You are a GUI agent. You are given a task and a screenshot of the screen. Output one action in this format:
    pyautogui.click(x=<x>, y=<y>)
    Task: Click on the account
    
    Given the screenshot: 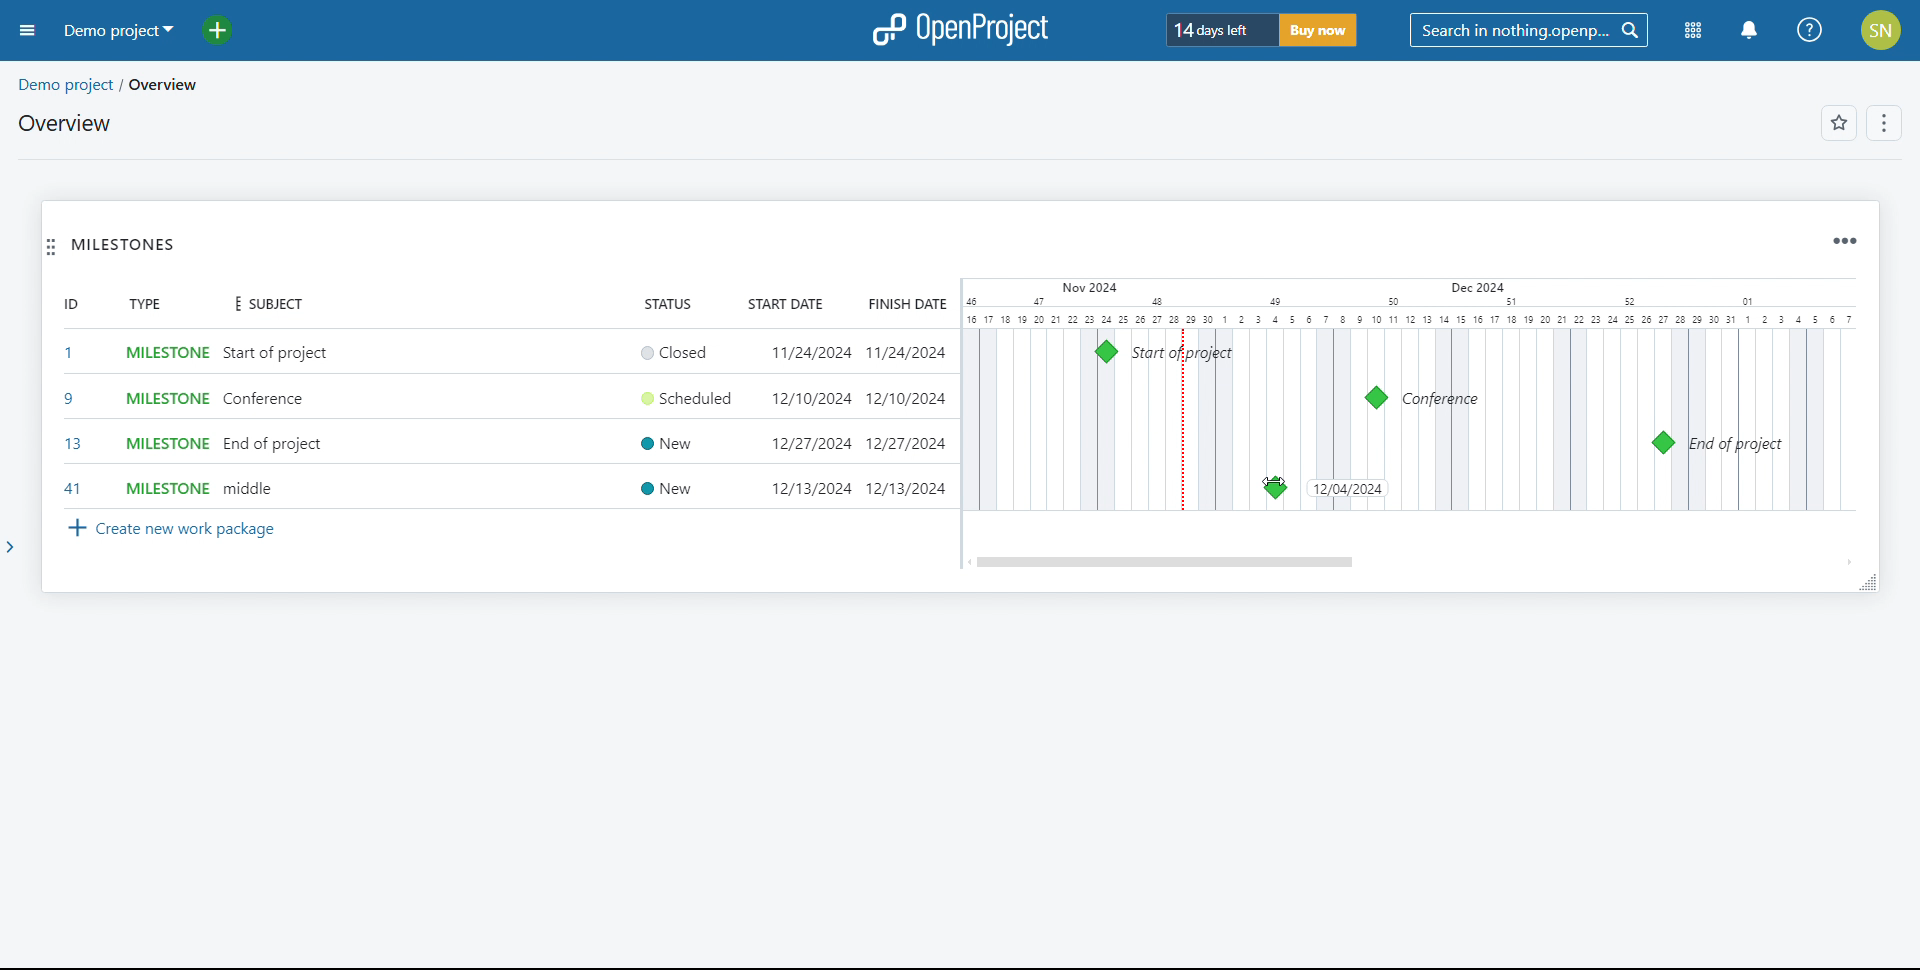 What is the action you would take?
    pyautogui.click(x=1883, y=30)
    